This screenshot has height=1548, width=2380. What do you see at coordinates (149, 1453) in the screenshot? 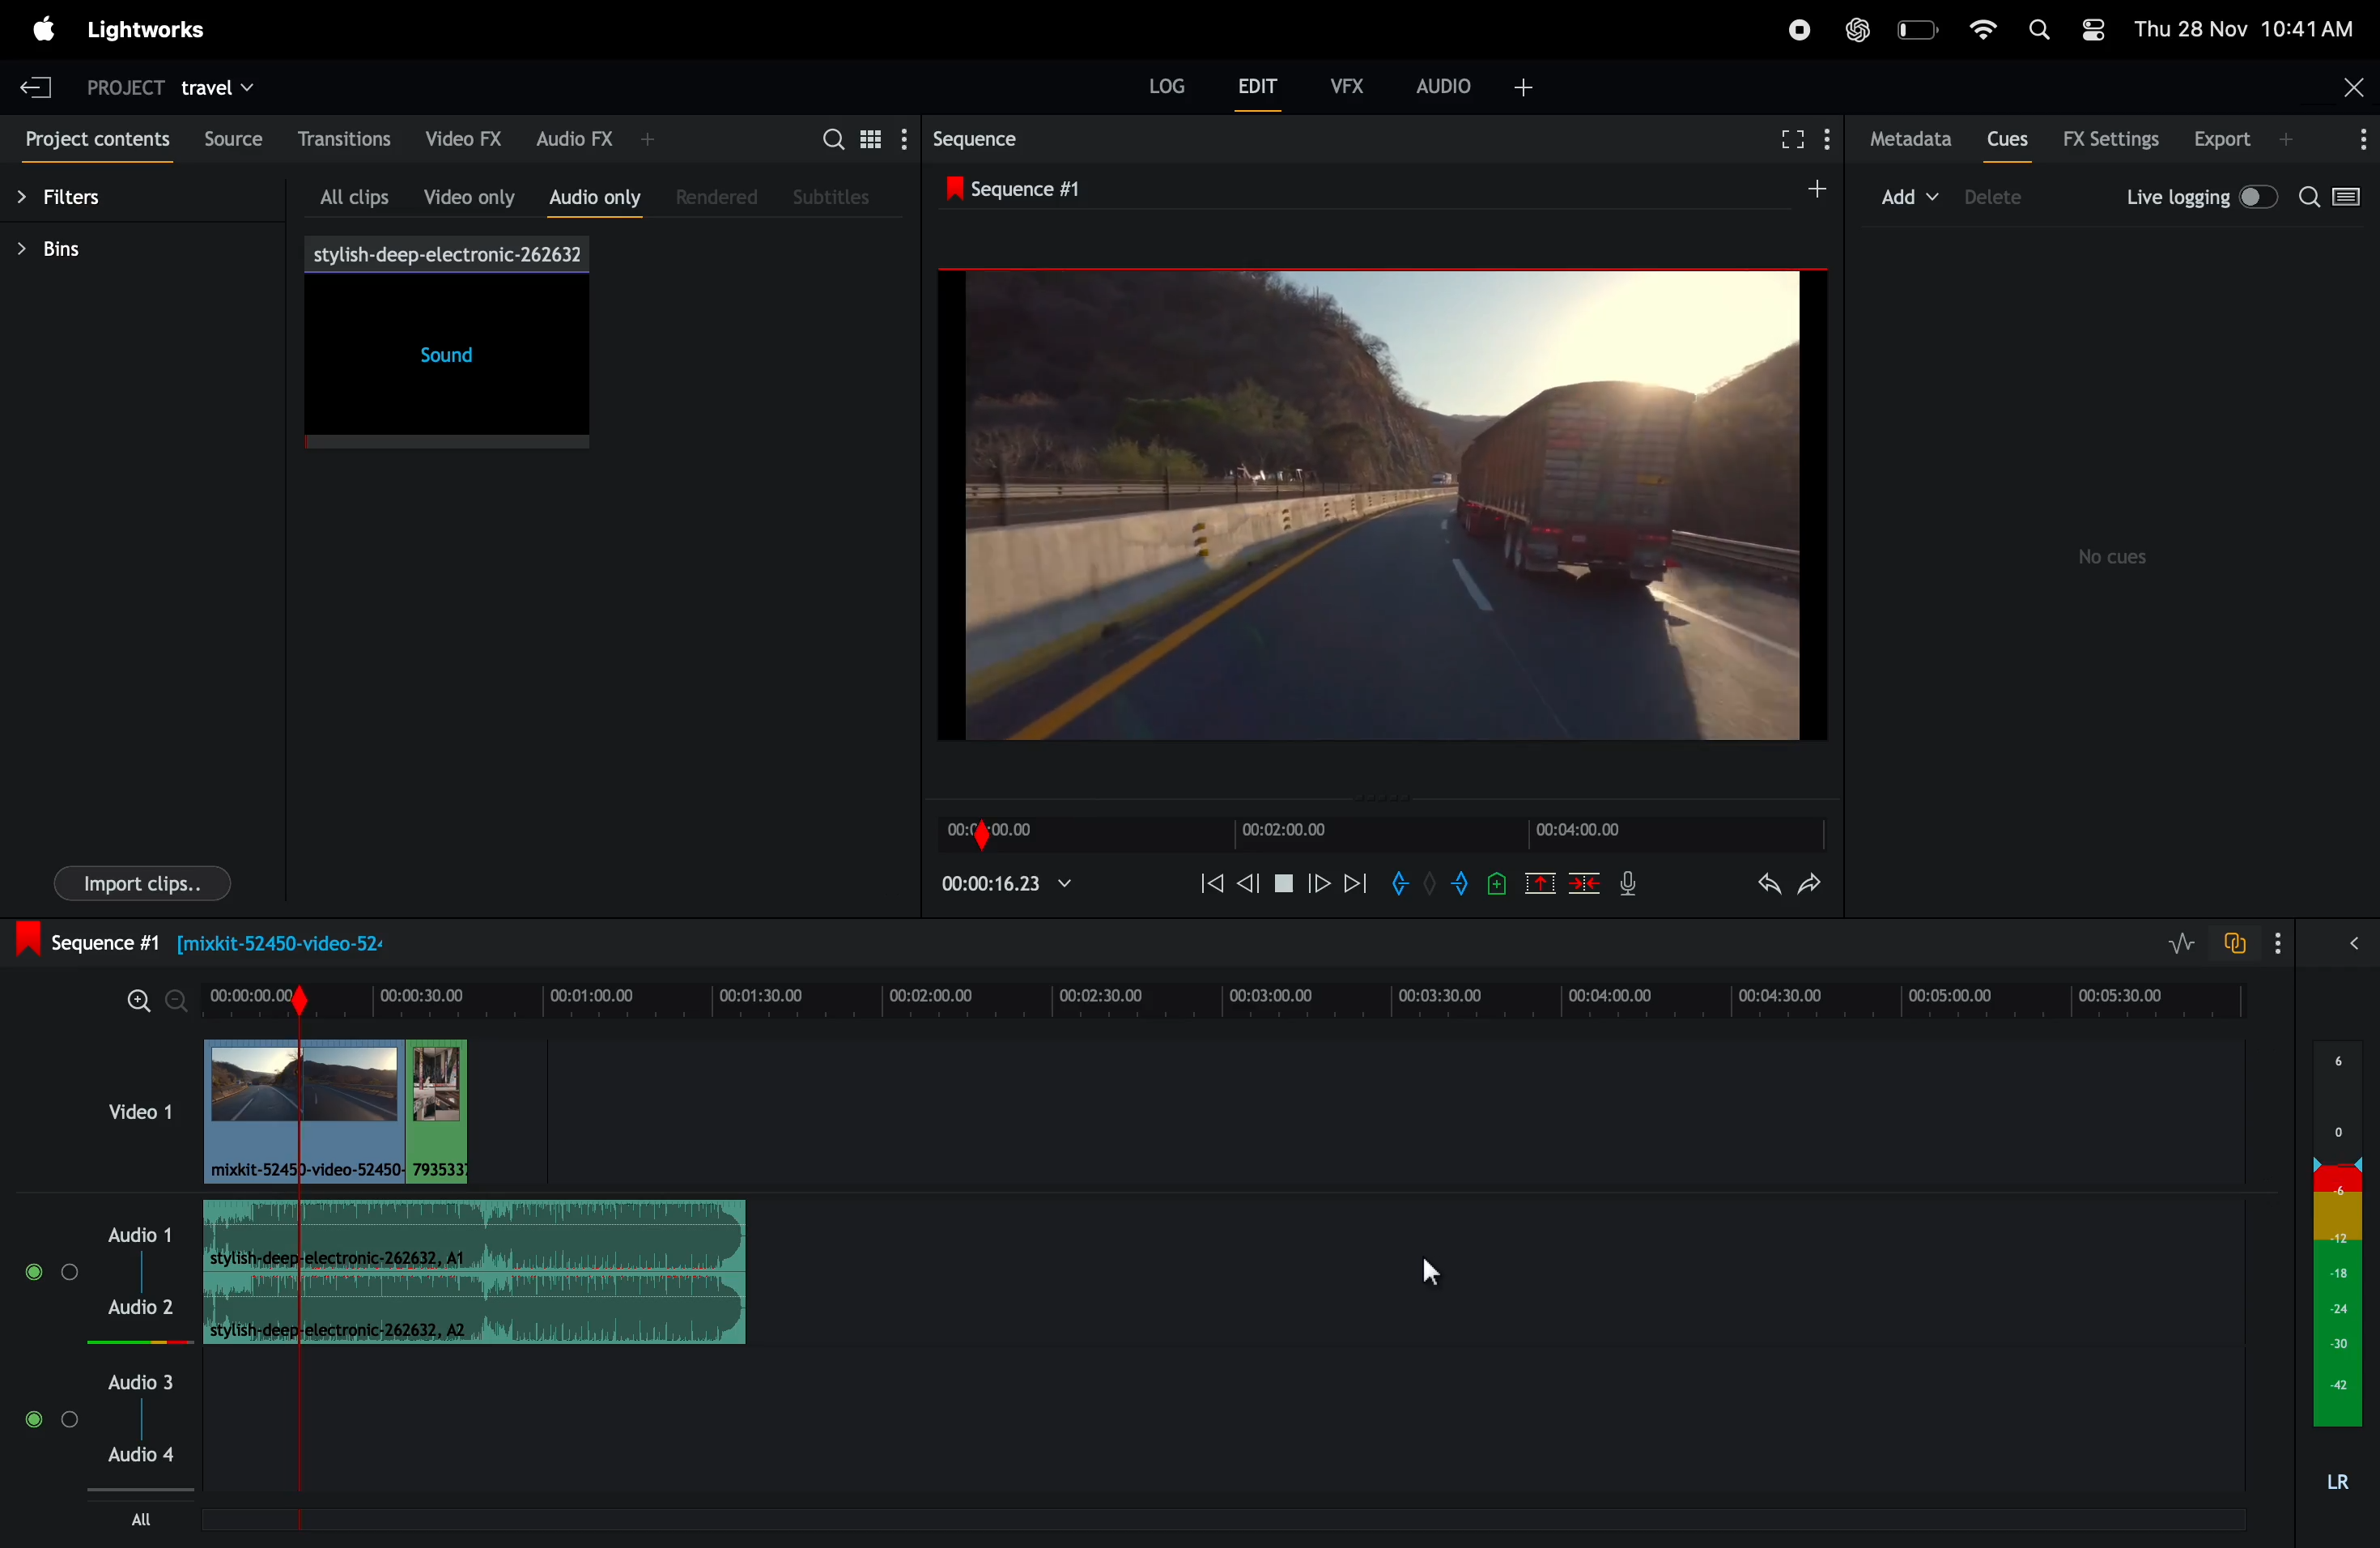
I see `Audio 4` at bounding box center [149, 1453].